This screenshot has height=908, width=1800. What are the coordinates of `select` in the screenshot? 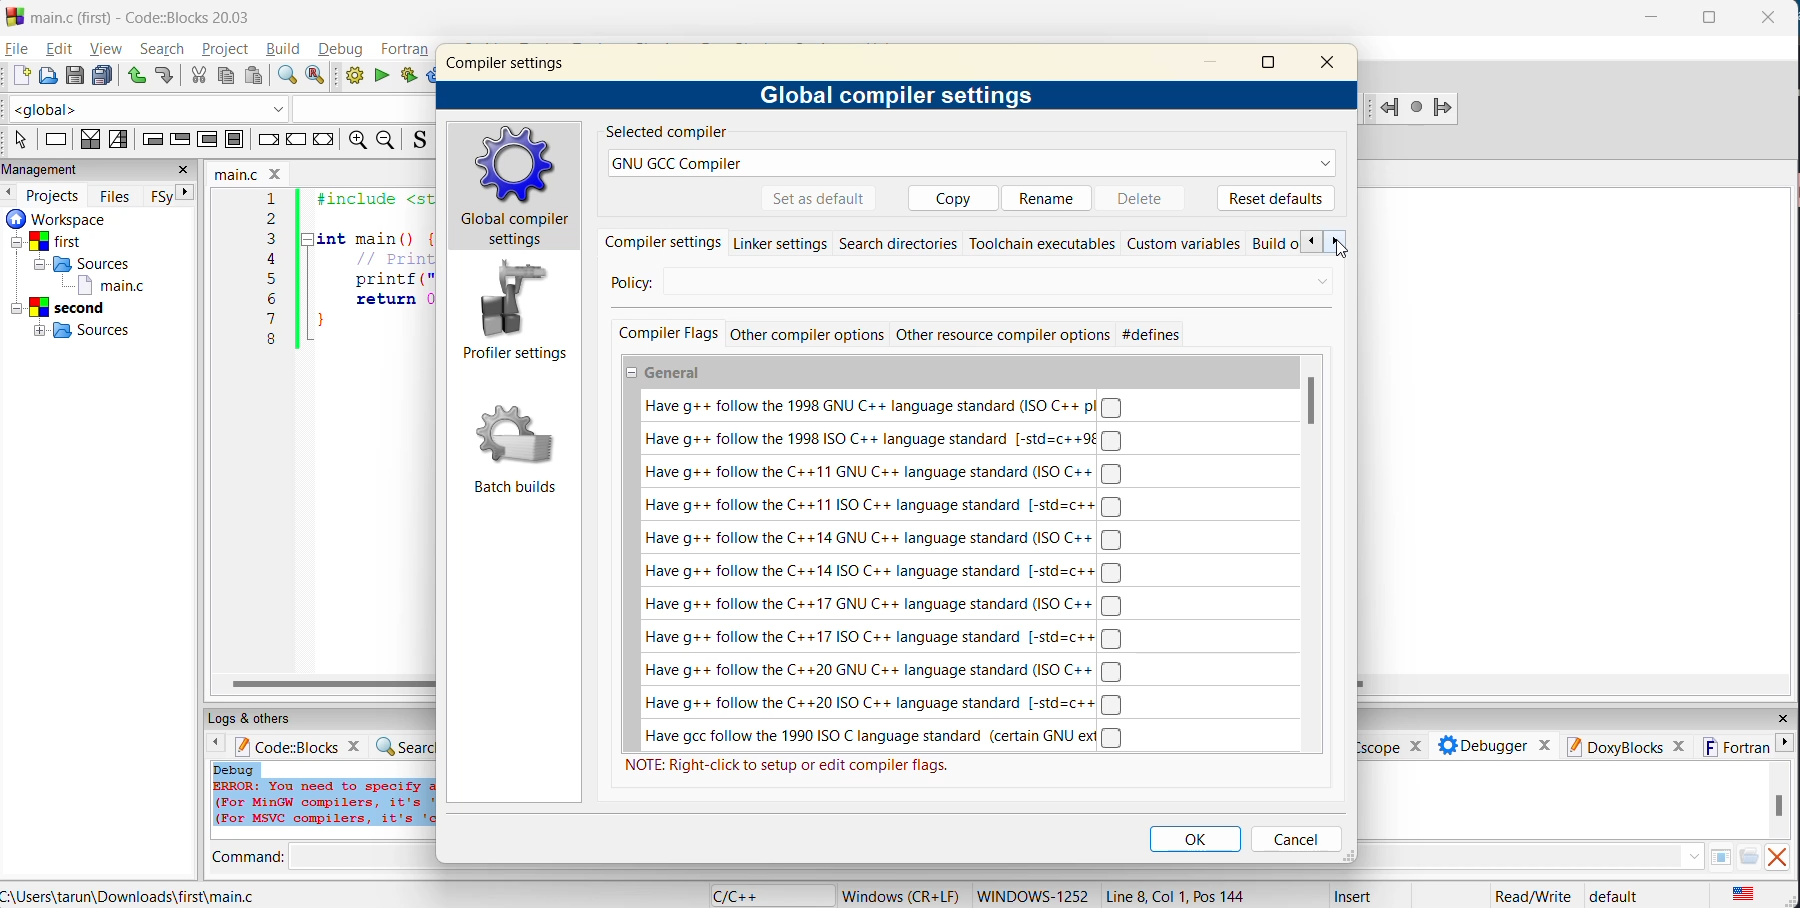 It's located at (21, 141).